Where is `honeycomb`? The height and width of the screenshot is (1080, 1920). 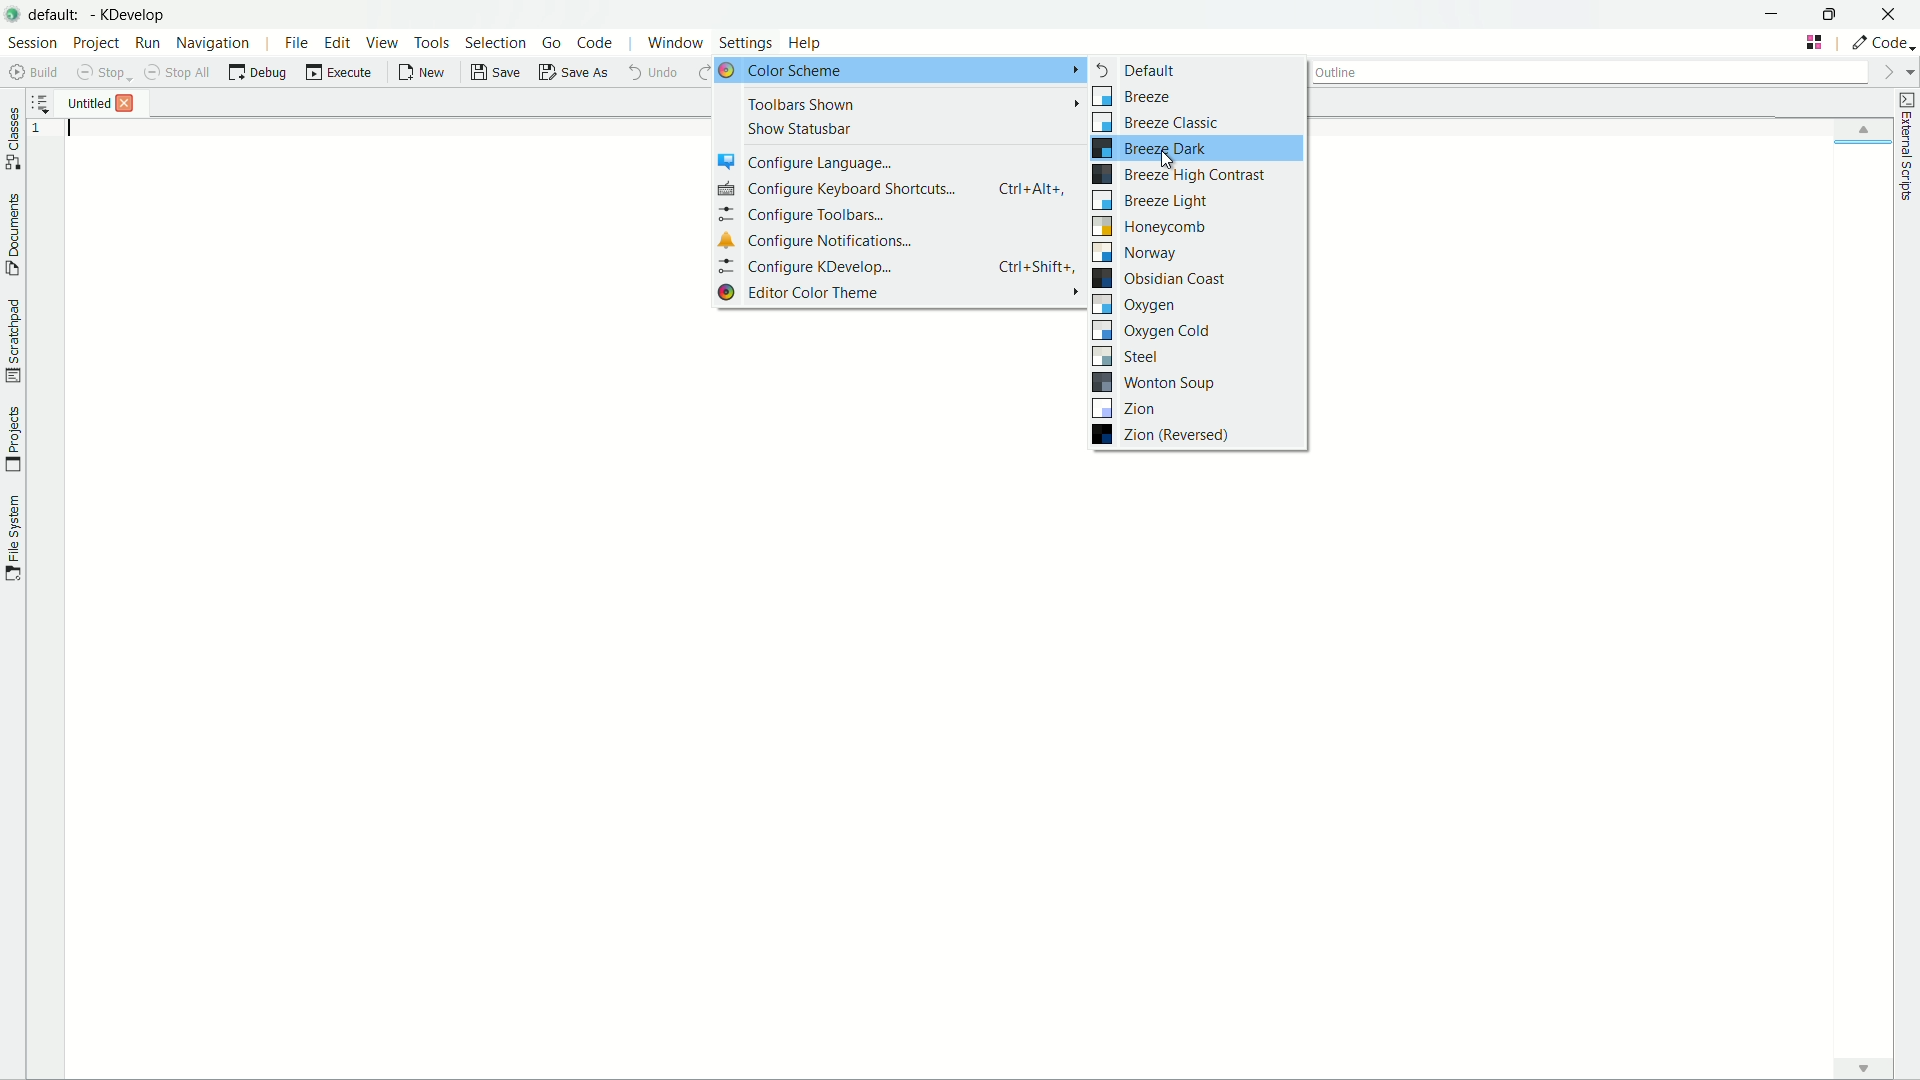 honeycomb is located at coordinates (1152, 227).